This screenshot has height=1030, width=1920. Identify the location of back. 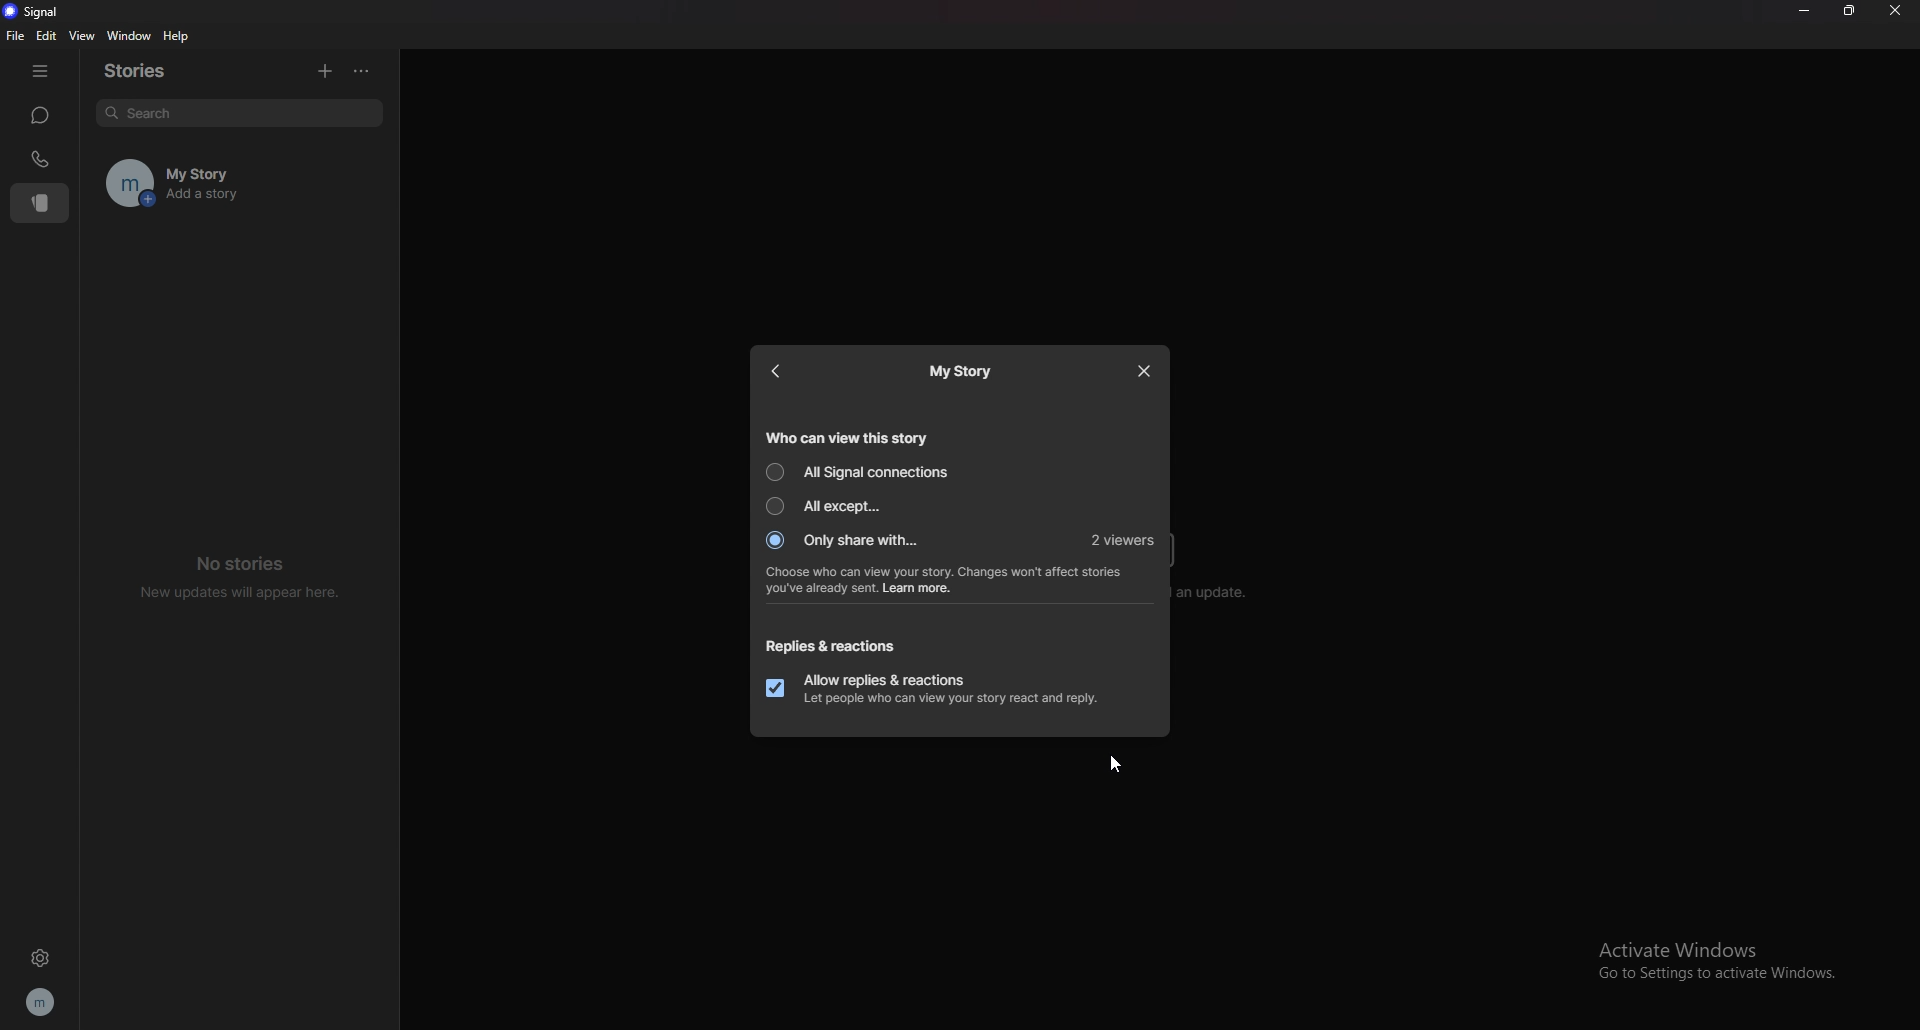
(777, 371).